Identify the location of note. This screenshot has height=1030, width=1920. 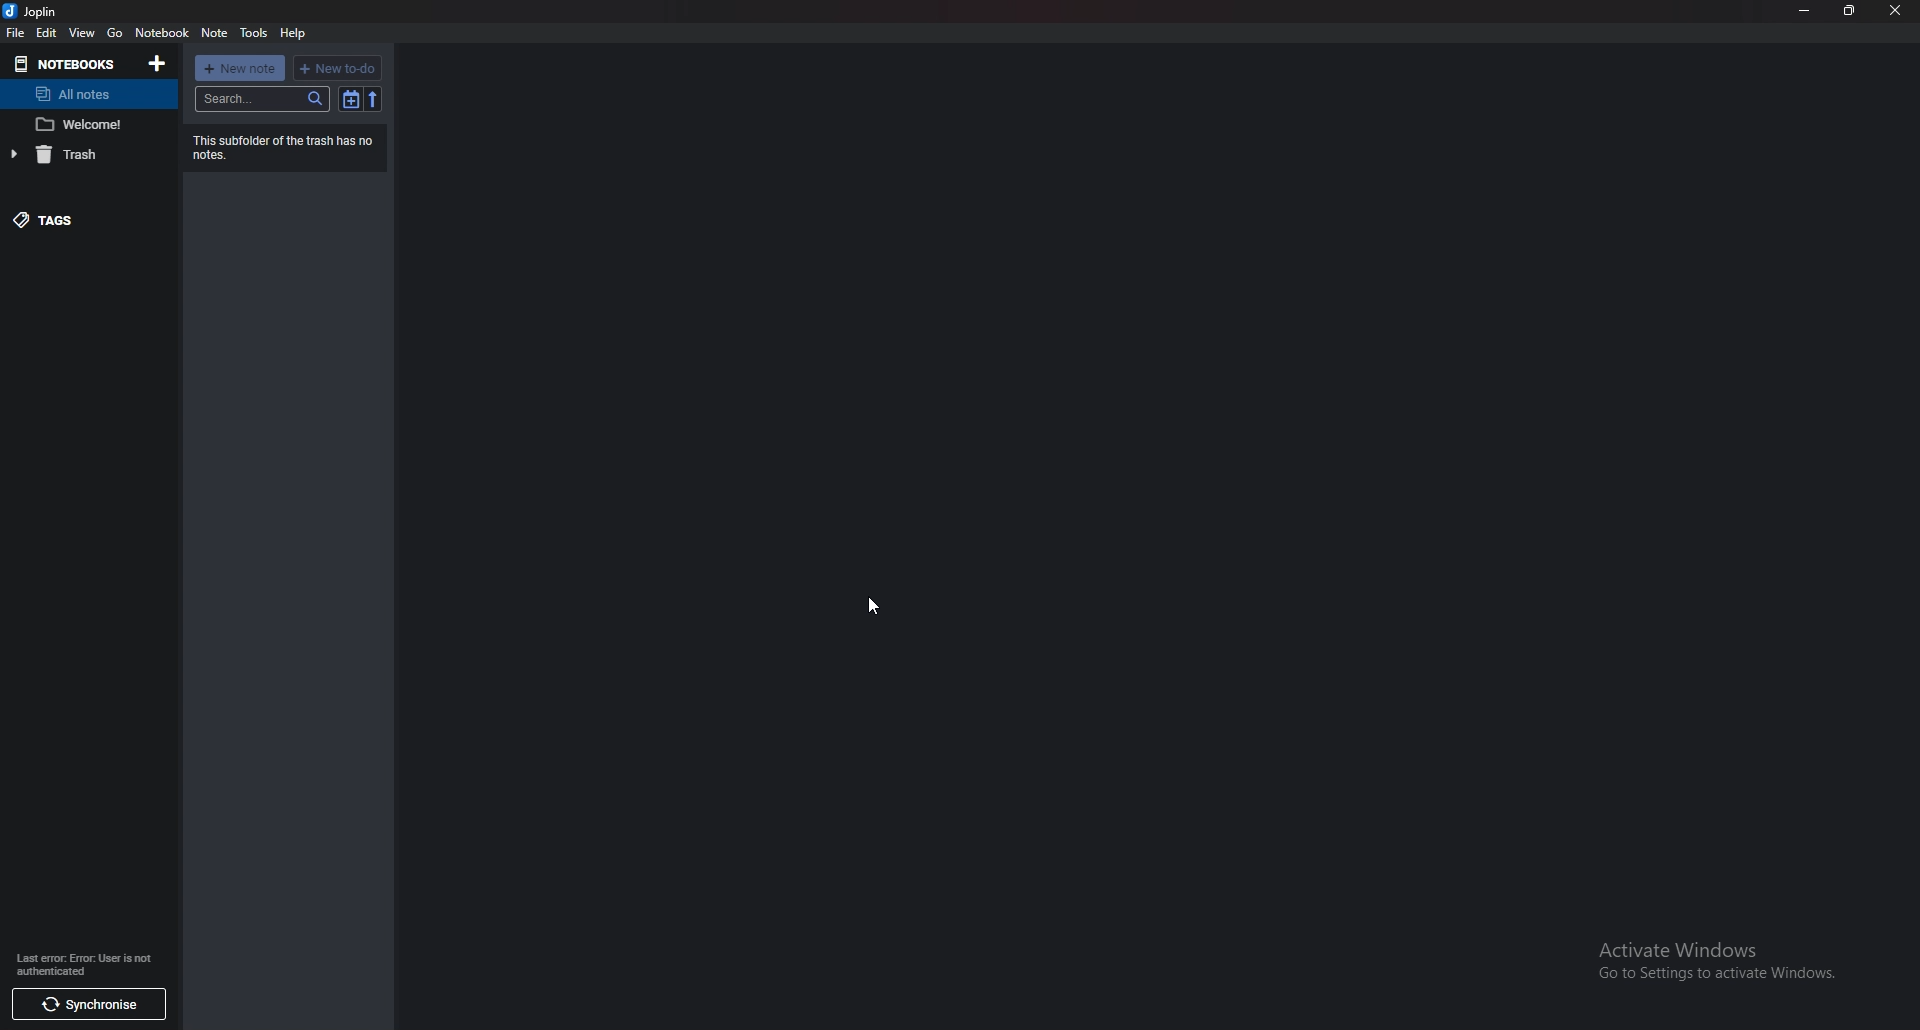
(215, 33).